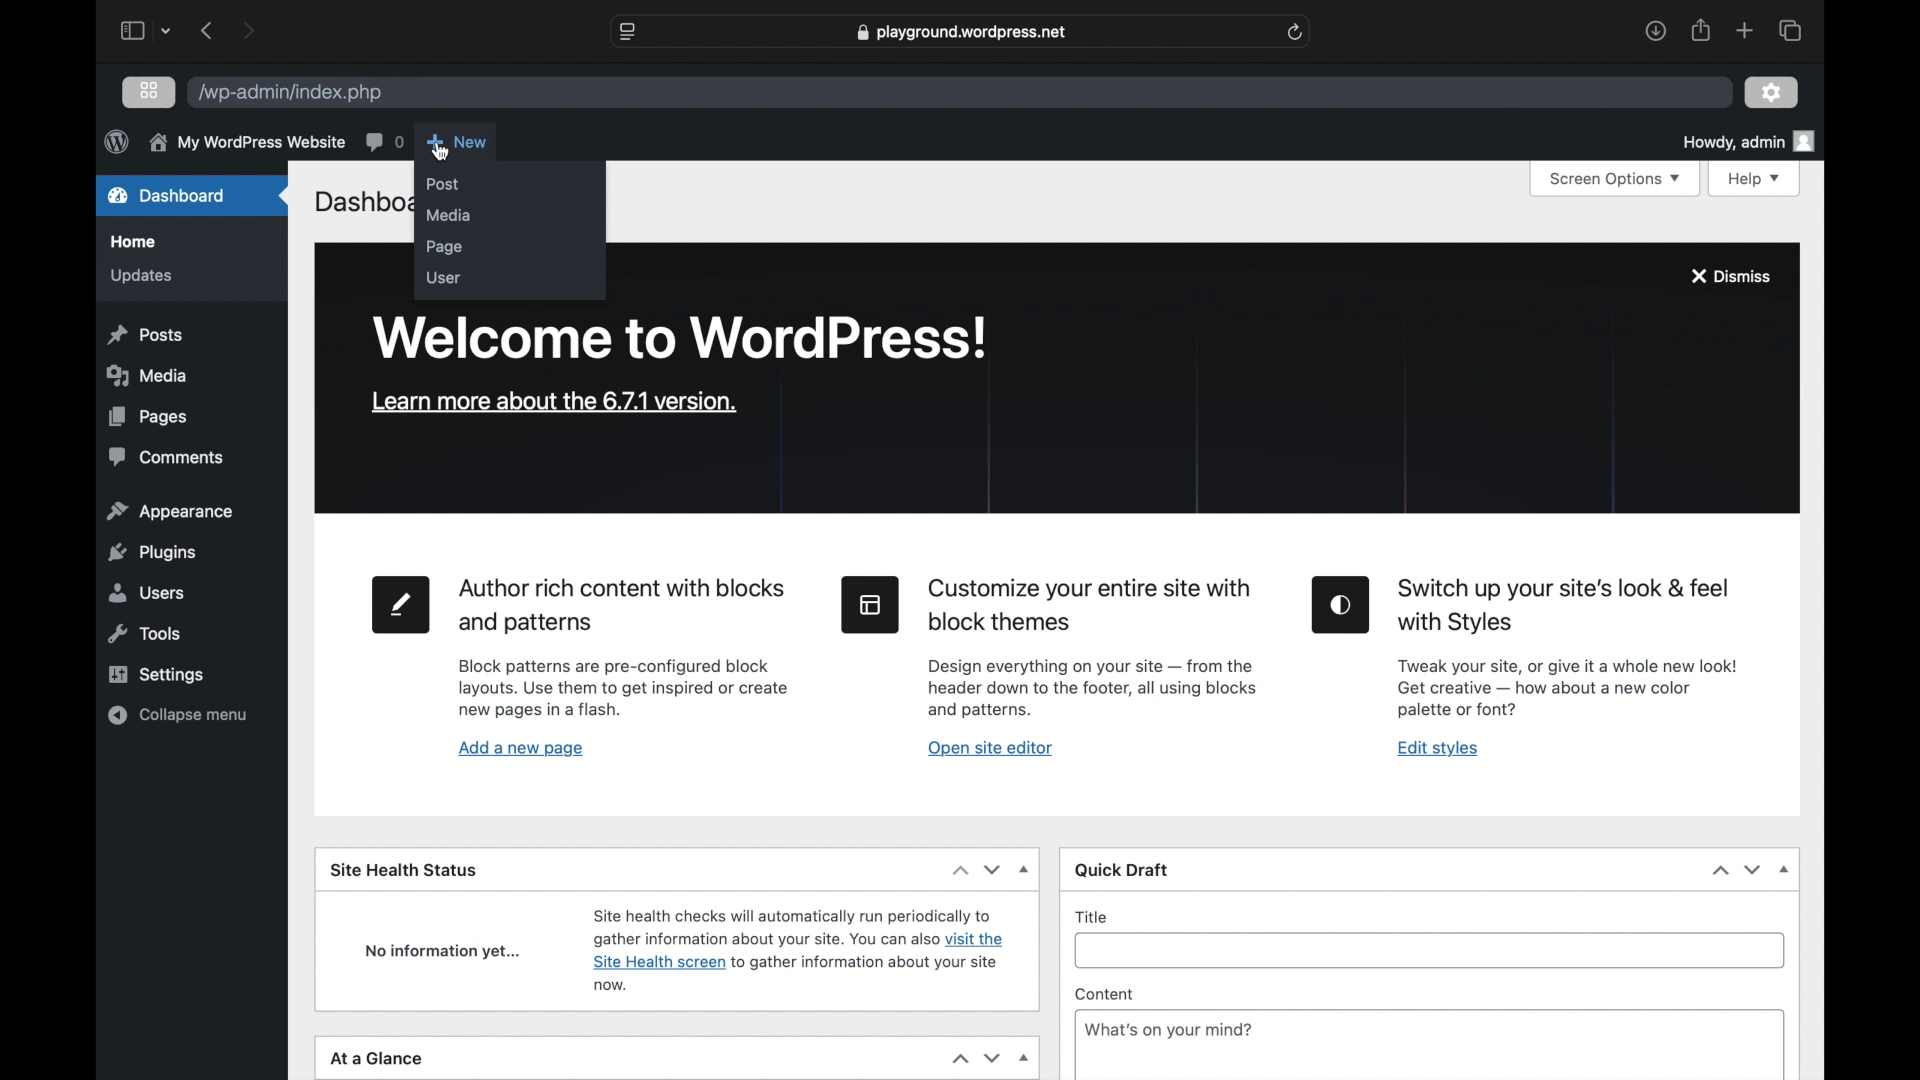  Describe the element at coordinates (1295, 32) in the screenshot. I see `refresh` at that location.